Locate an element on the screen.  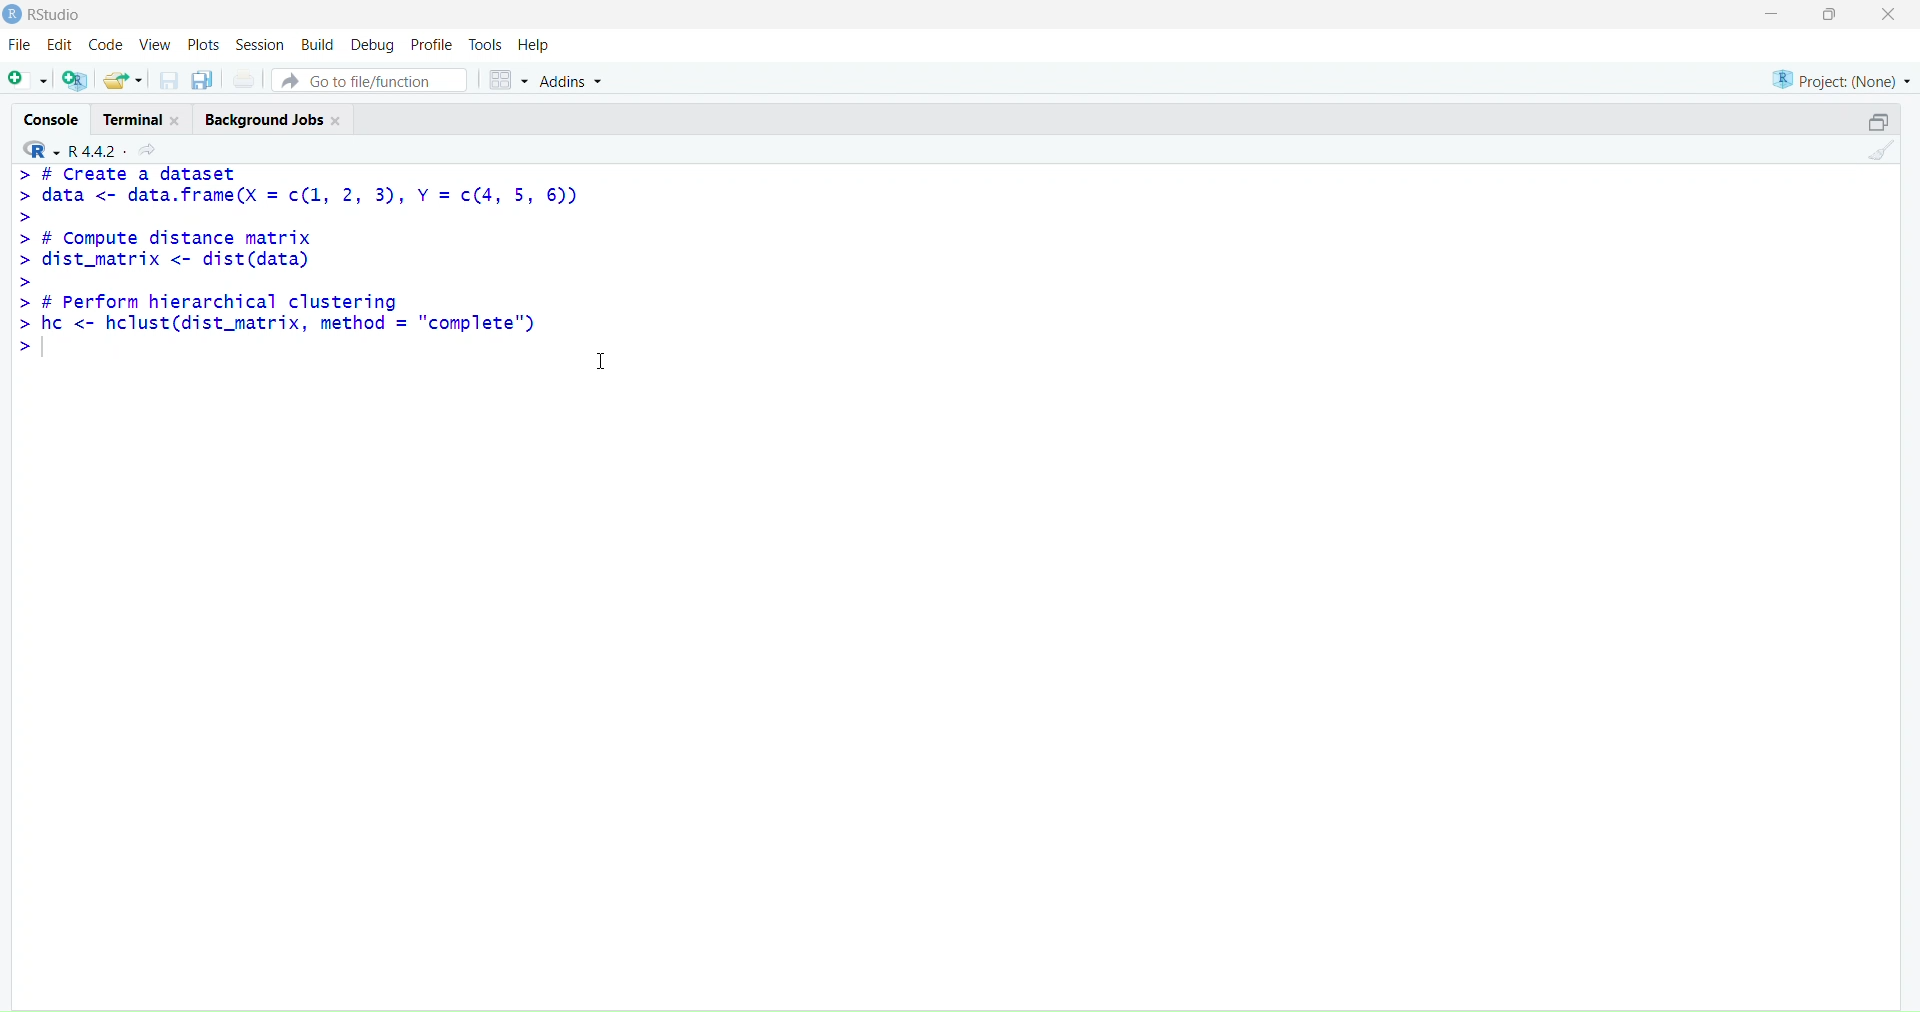
Clear Console (Ctrl + L) is located at coordinates (1880, 151).